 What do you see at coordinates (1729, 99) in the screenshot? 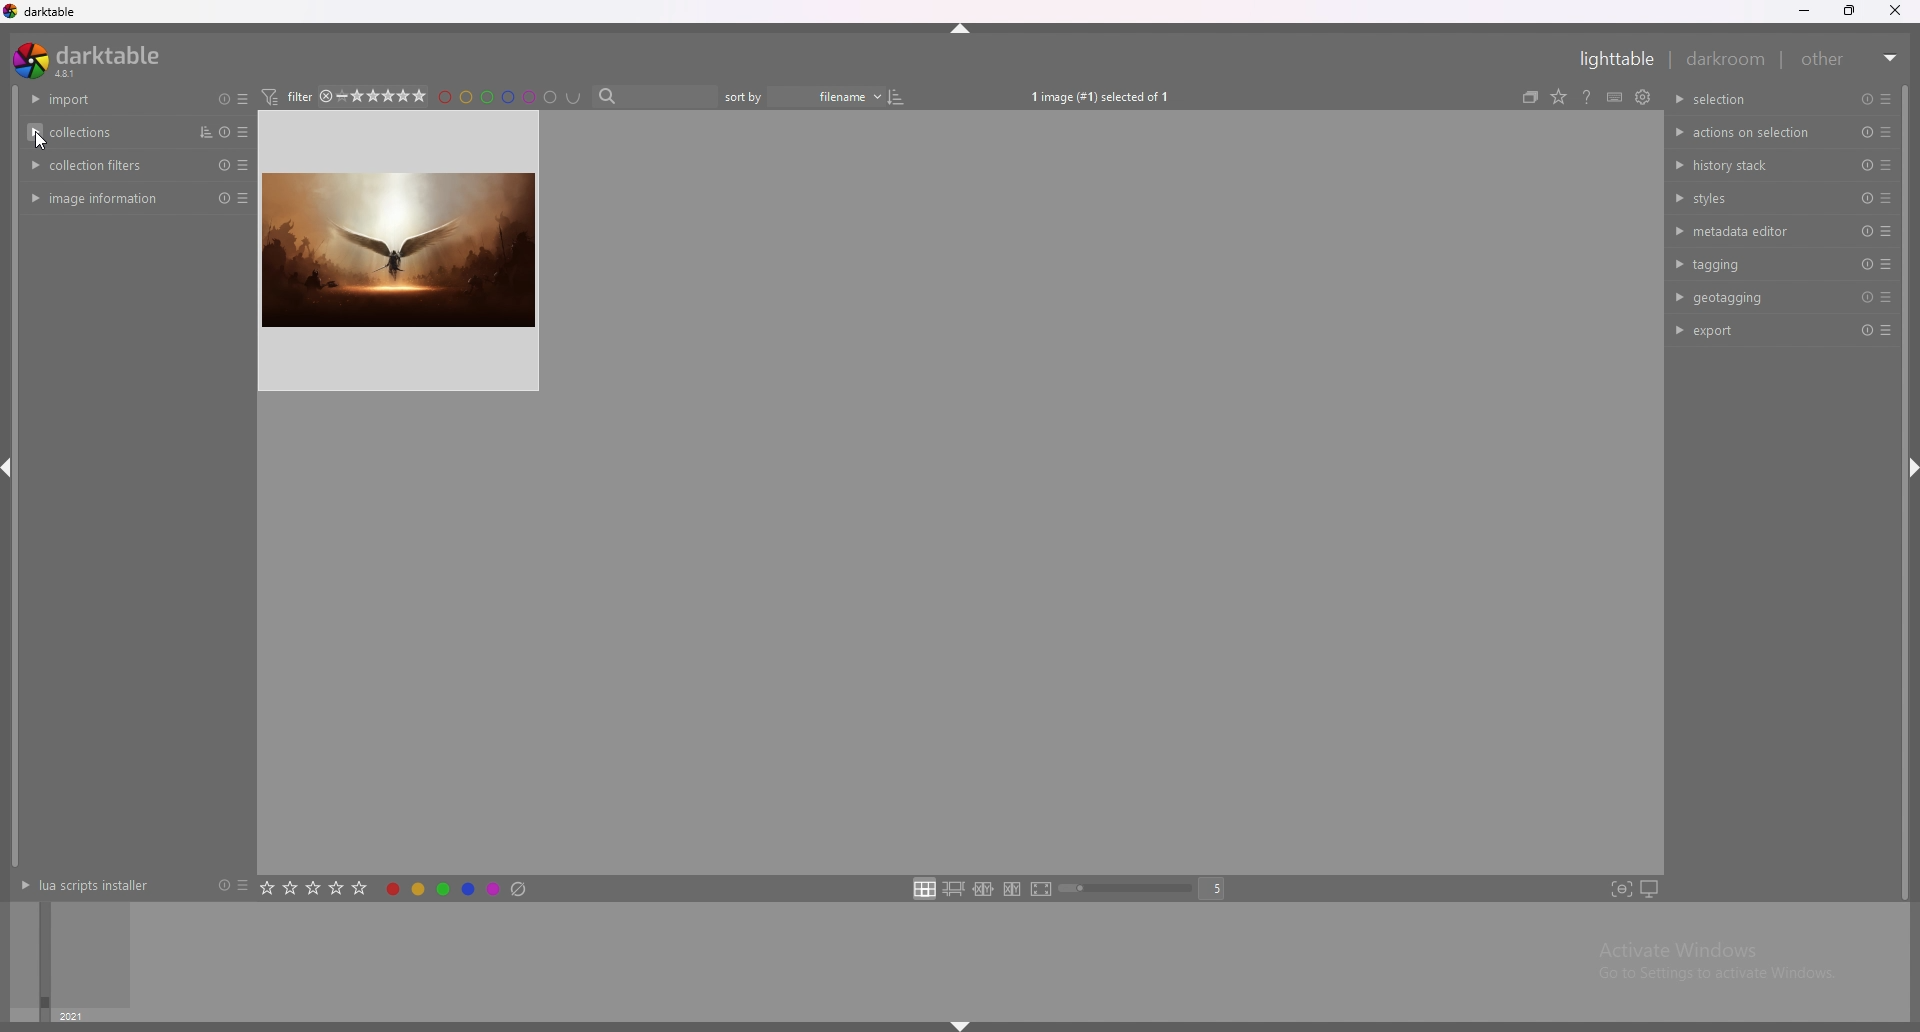
I see `selection` at bounding box center [1729, 99].